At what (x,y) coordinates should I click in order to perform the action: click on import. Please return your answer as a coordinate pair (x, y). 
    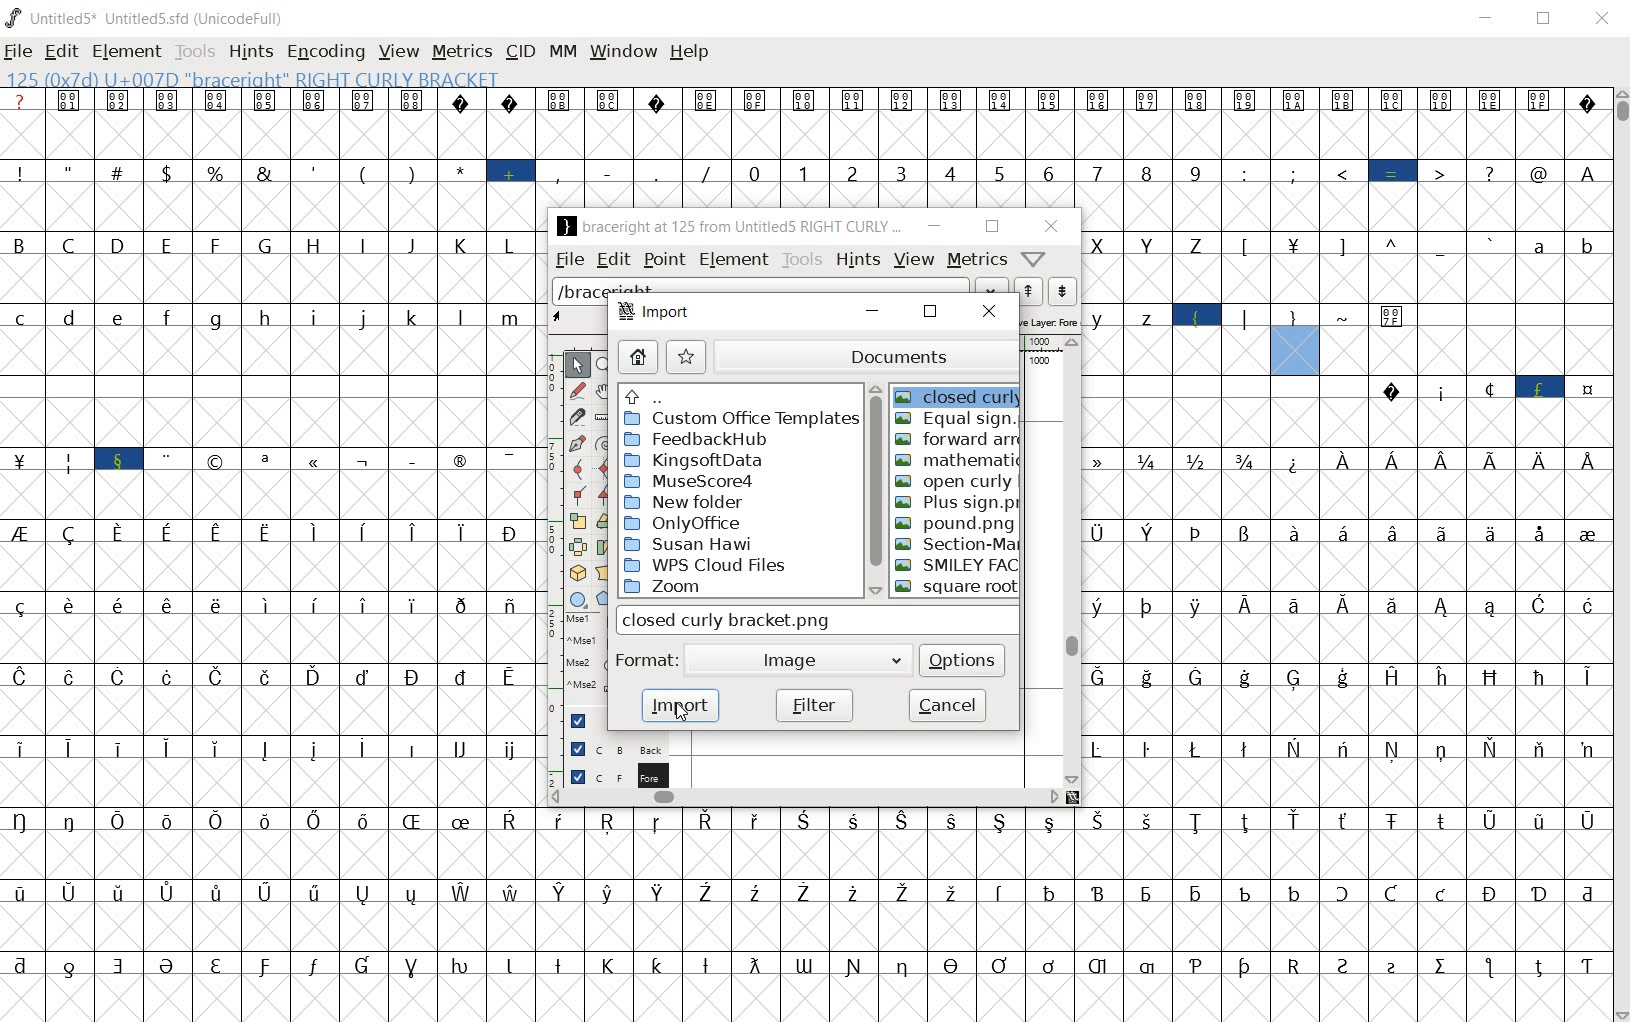
    Looking at the image, I should click on (683, 705).